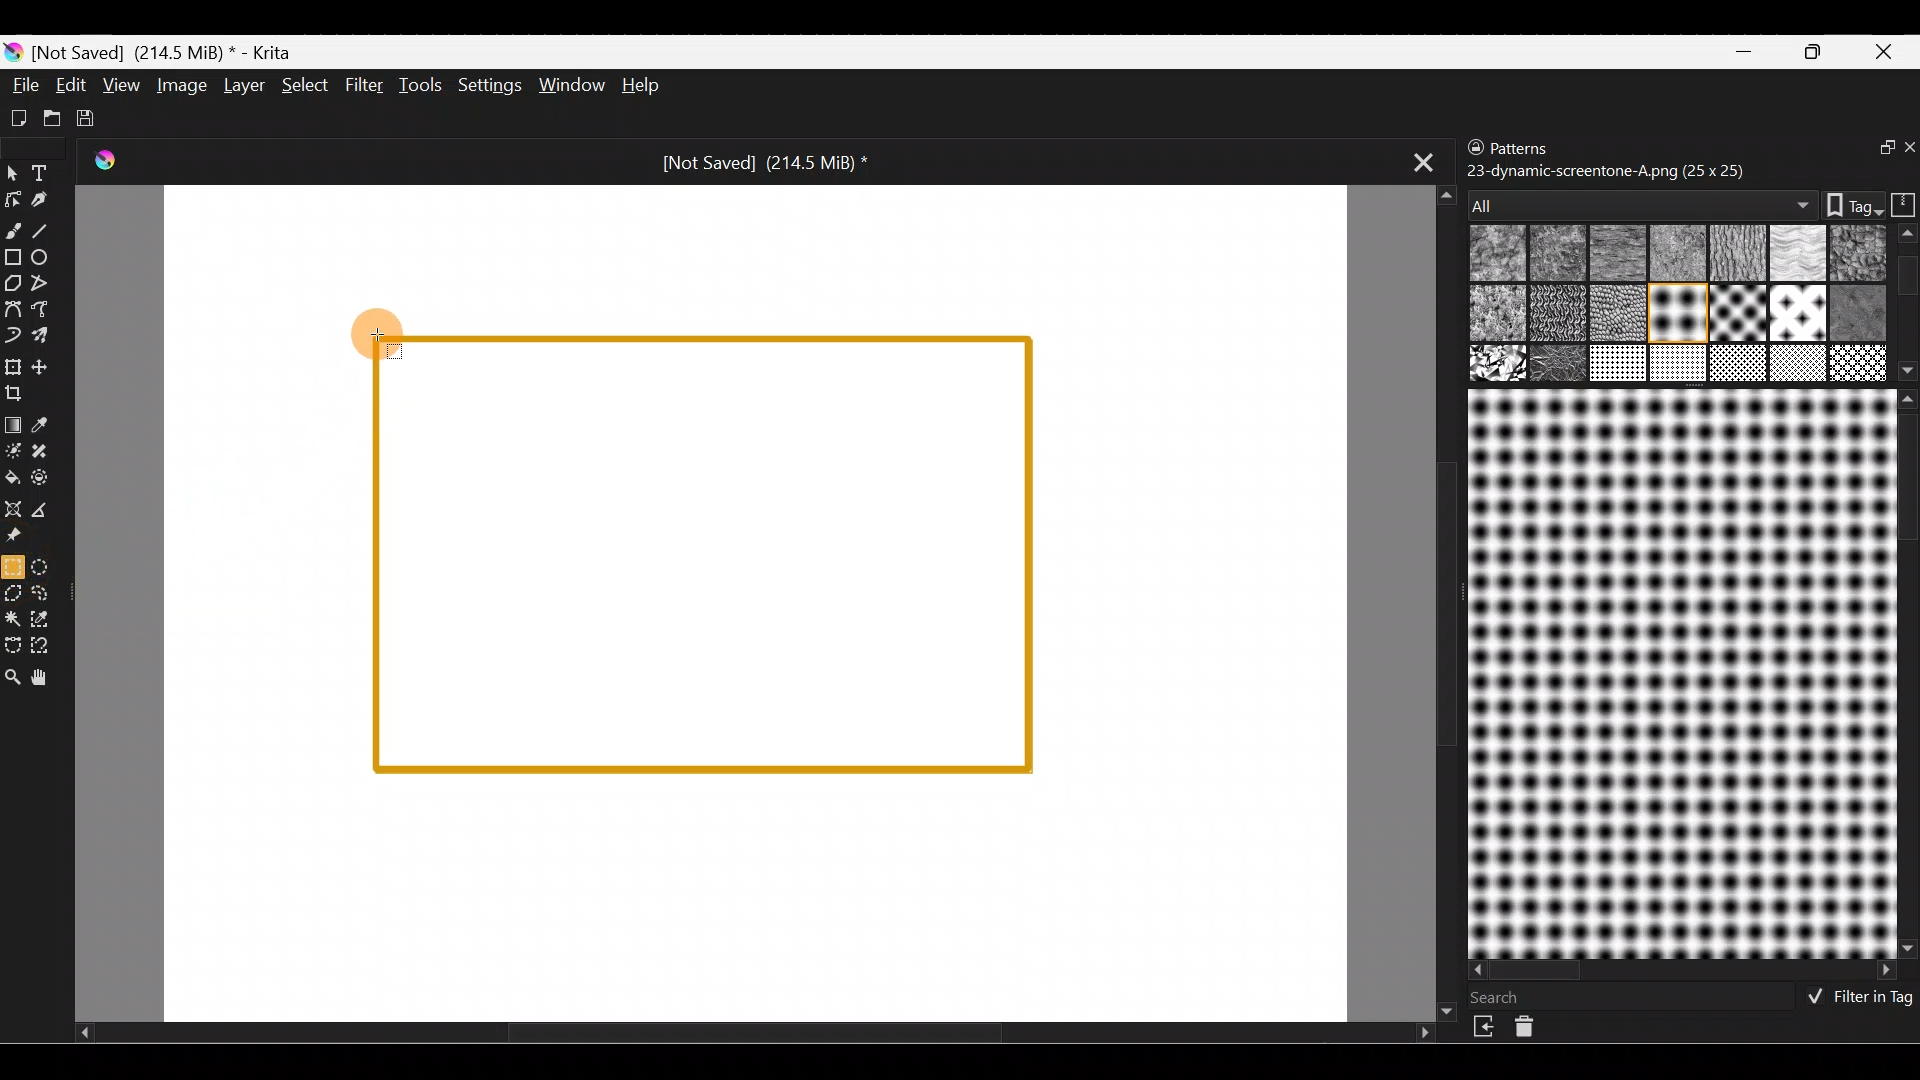 The image size is (1920, 1080). What do you see at coordinates (49, 510) in the screenshot?
I see `Measure the distance between two points` at bounding box center [49, 510].